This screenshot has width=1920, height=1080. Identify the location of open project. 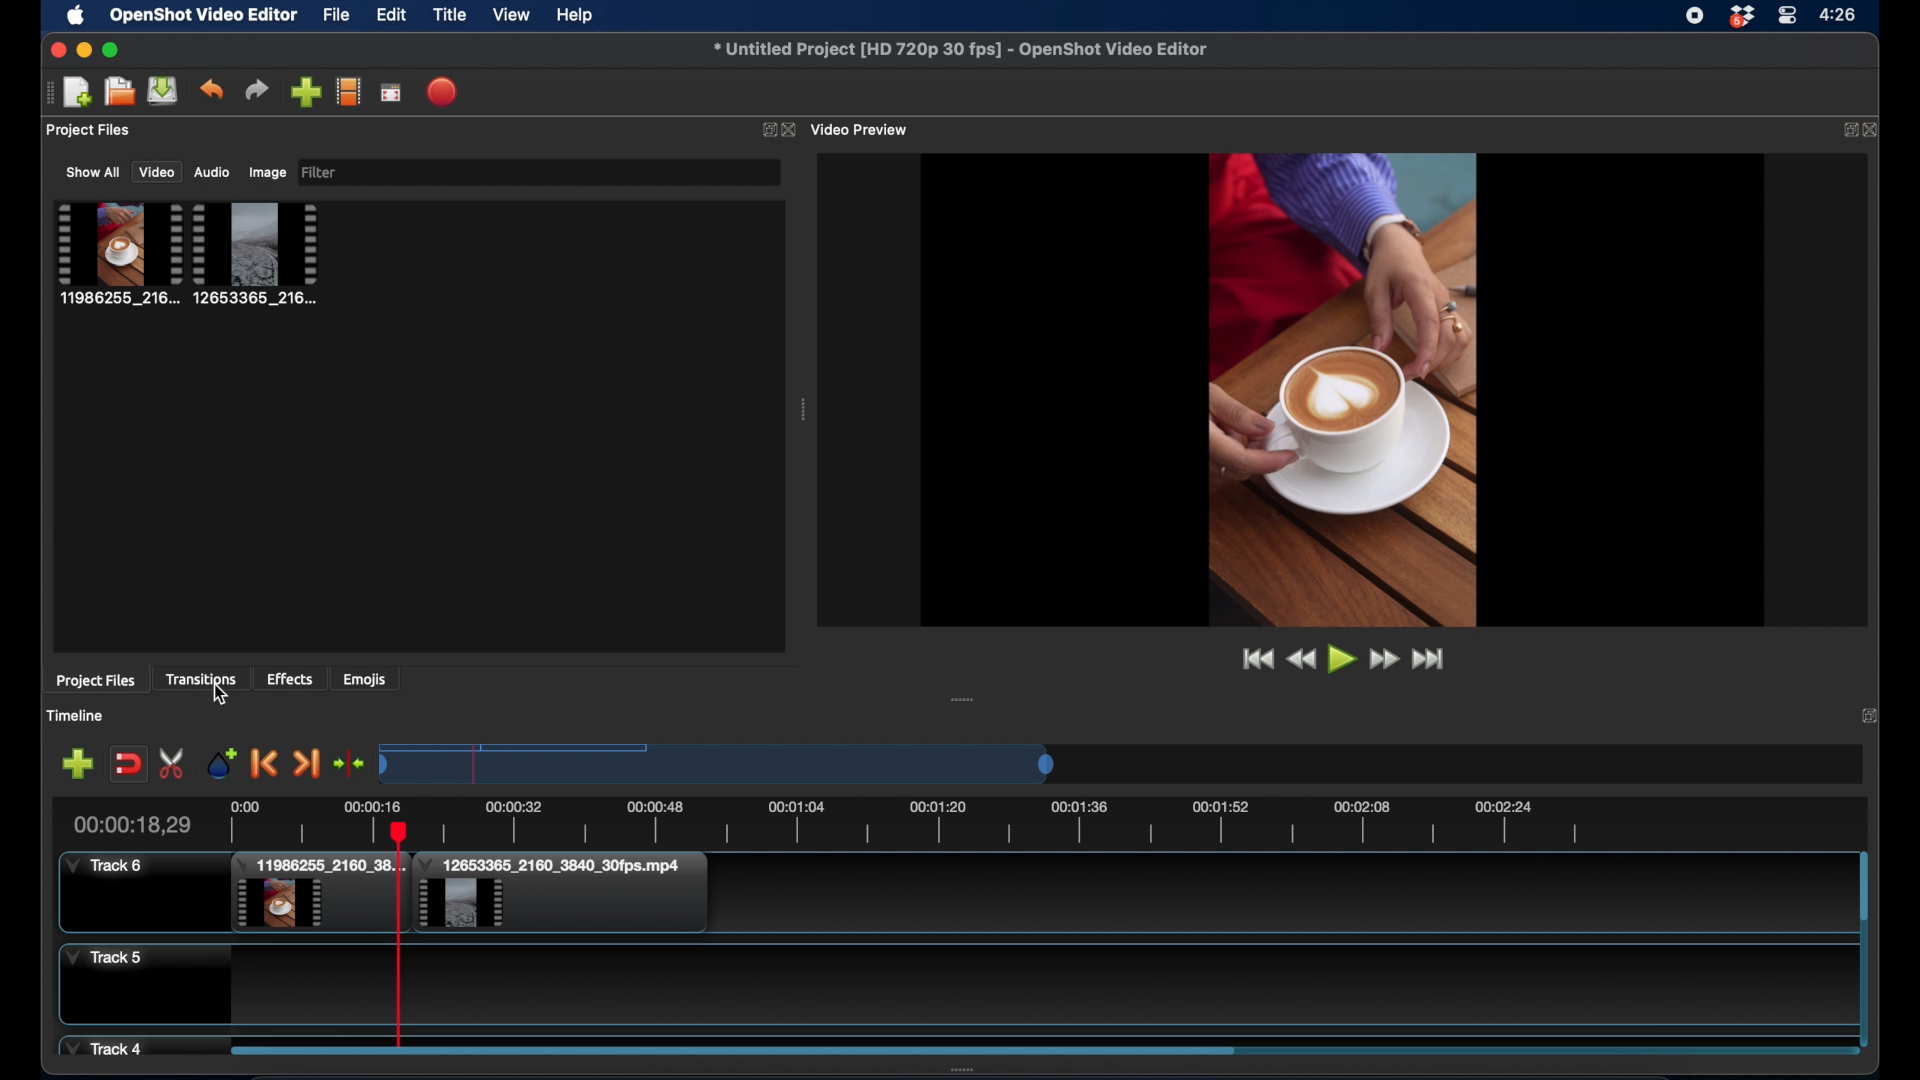
(77, 93).